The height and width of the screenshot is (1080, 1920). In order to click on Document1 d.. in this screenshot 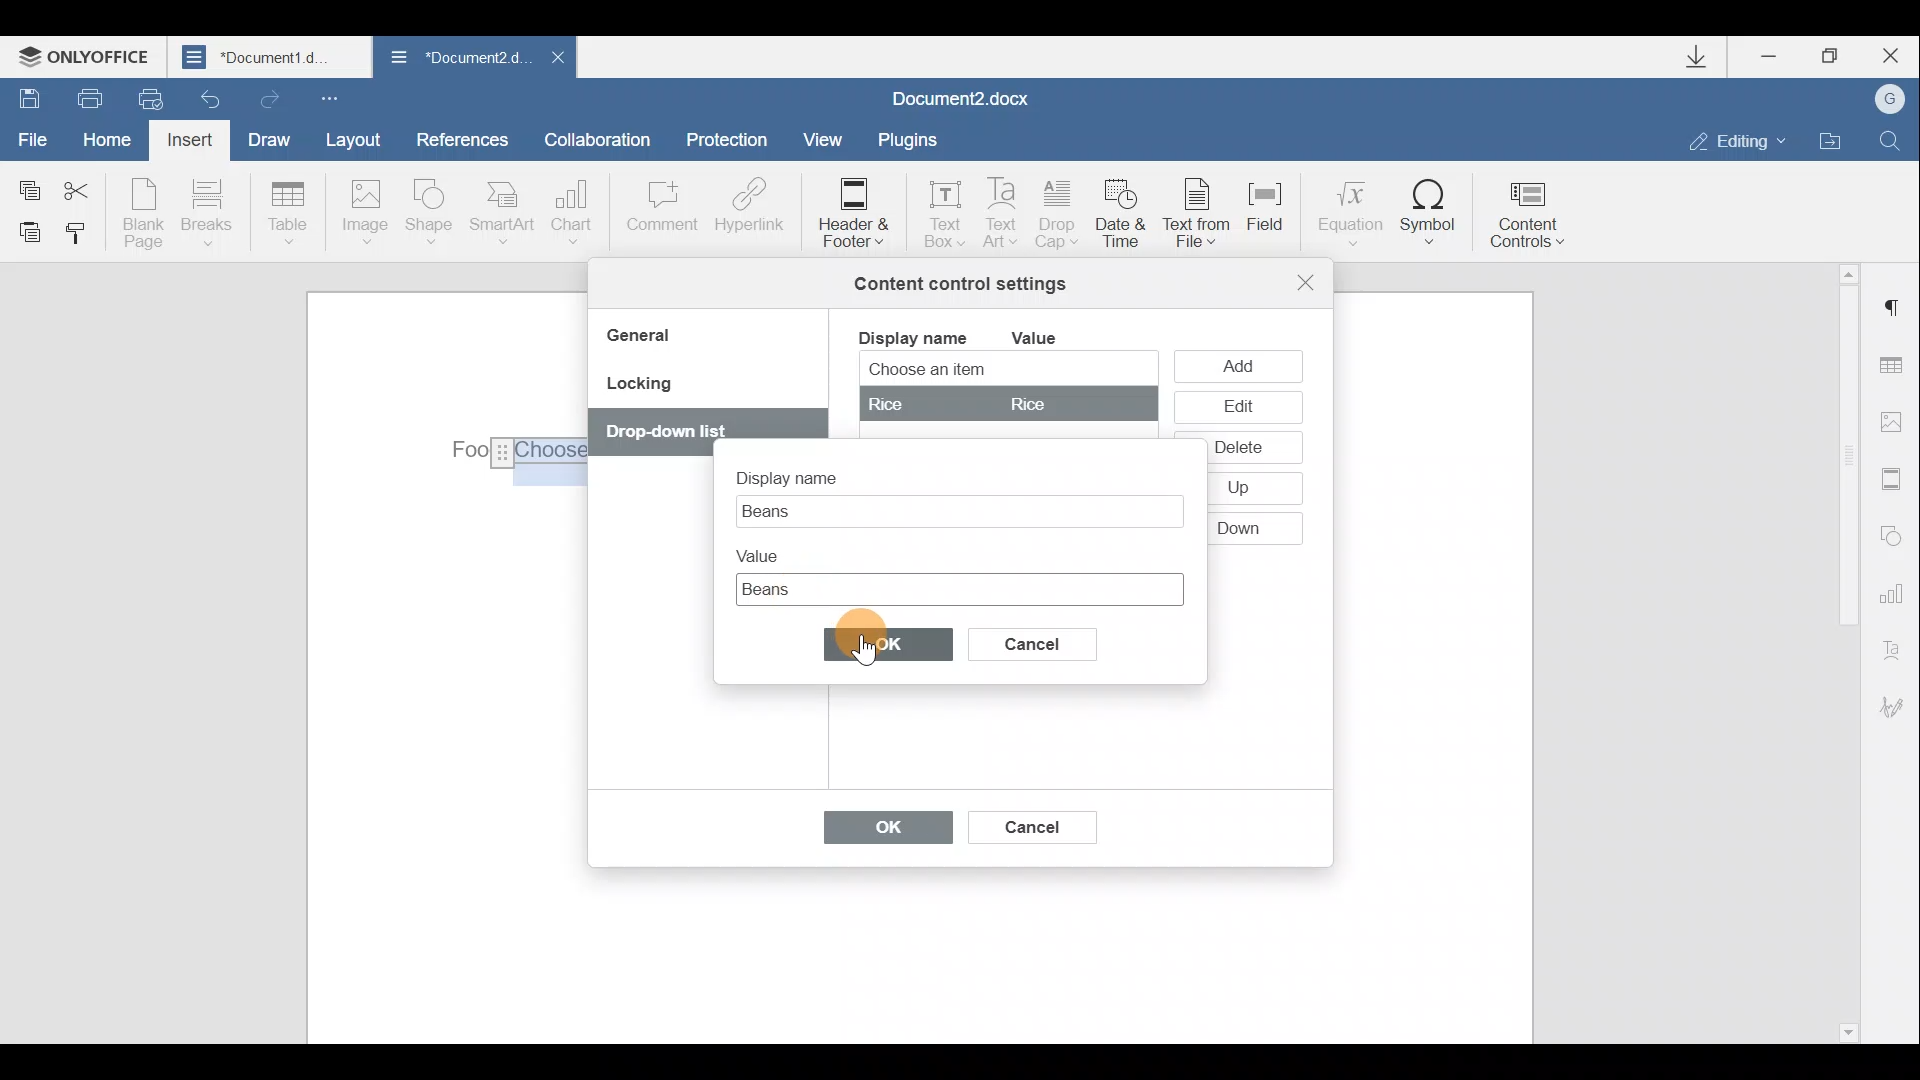, I will do `click(272, 56)`.